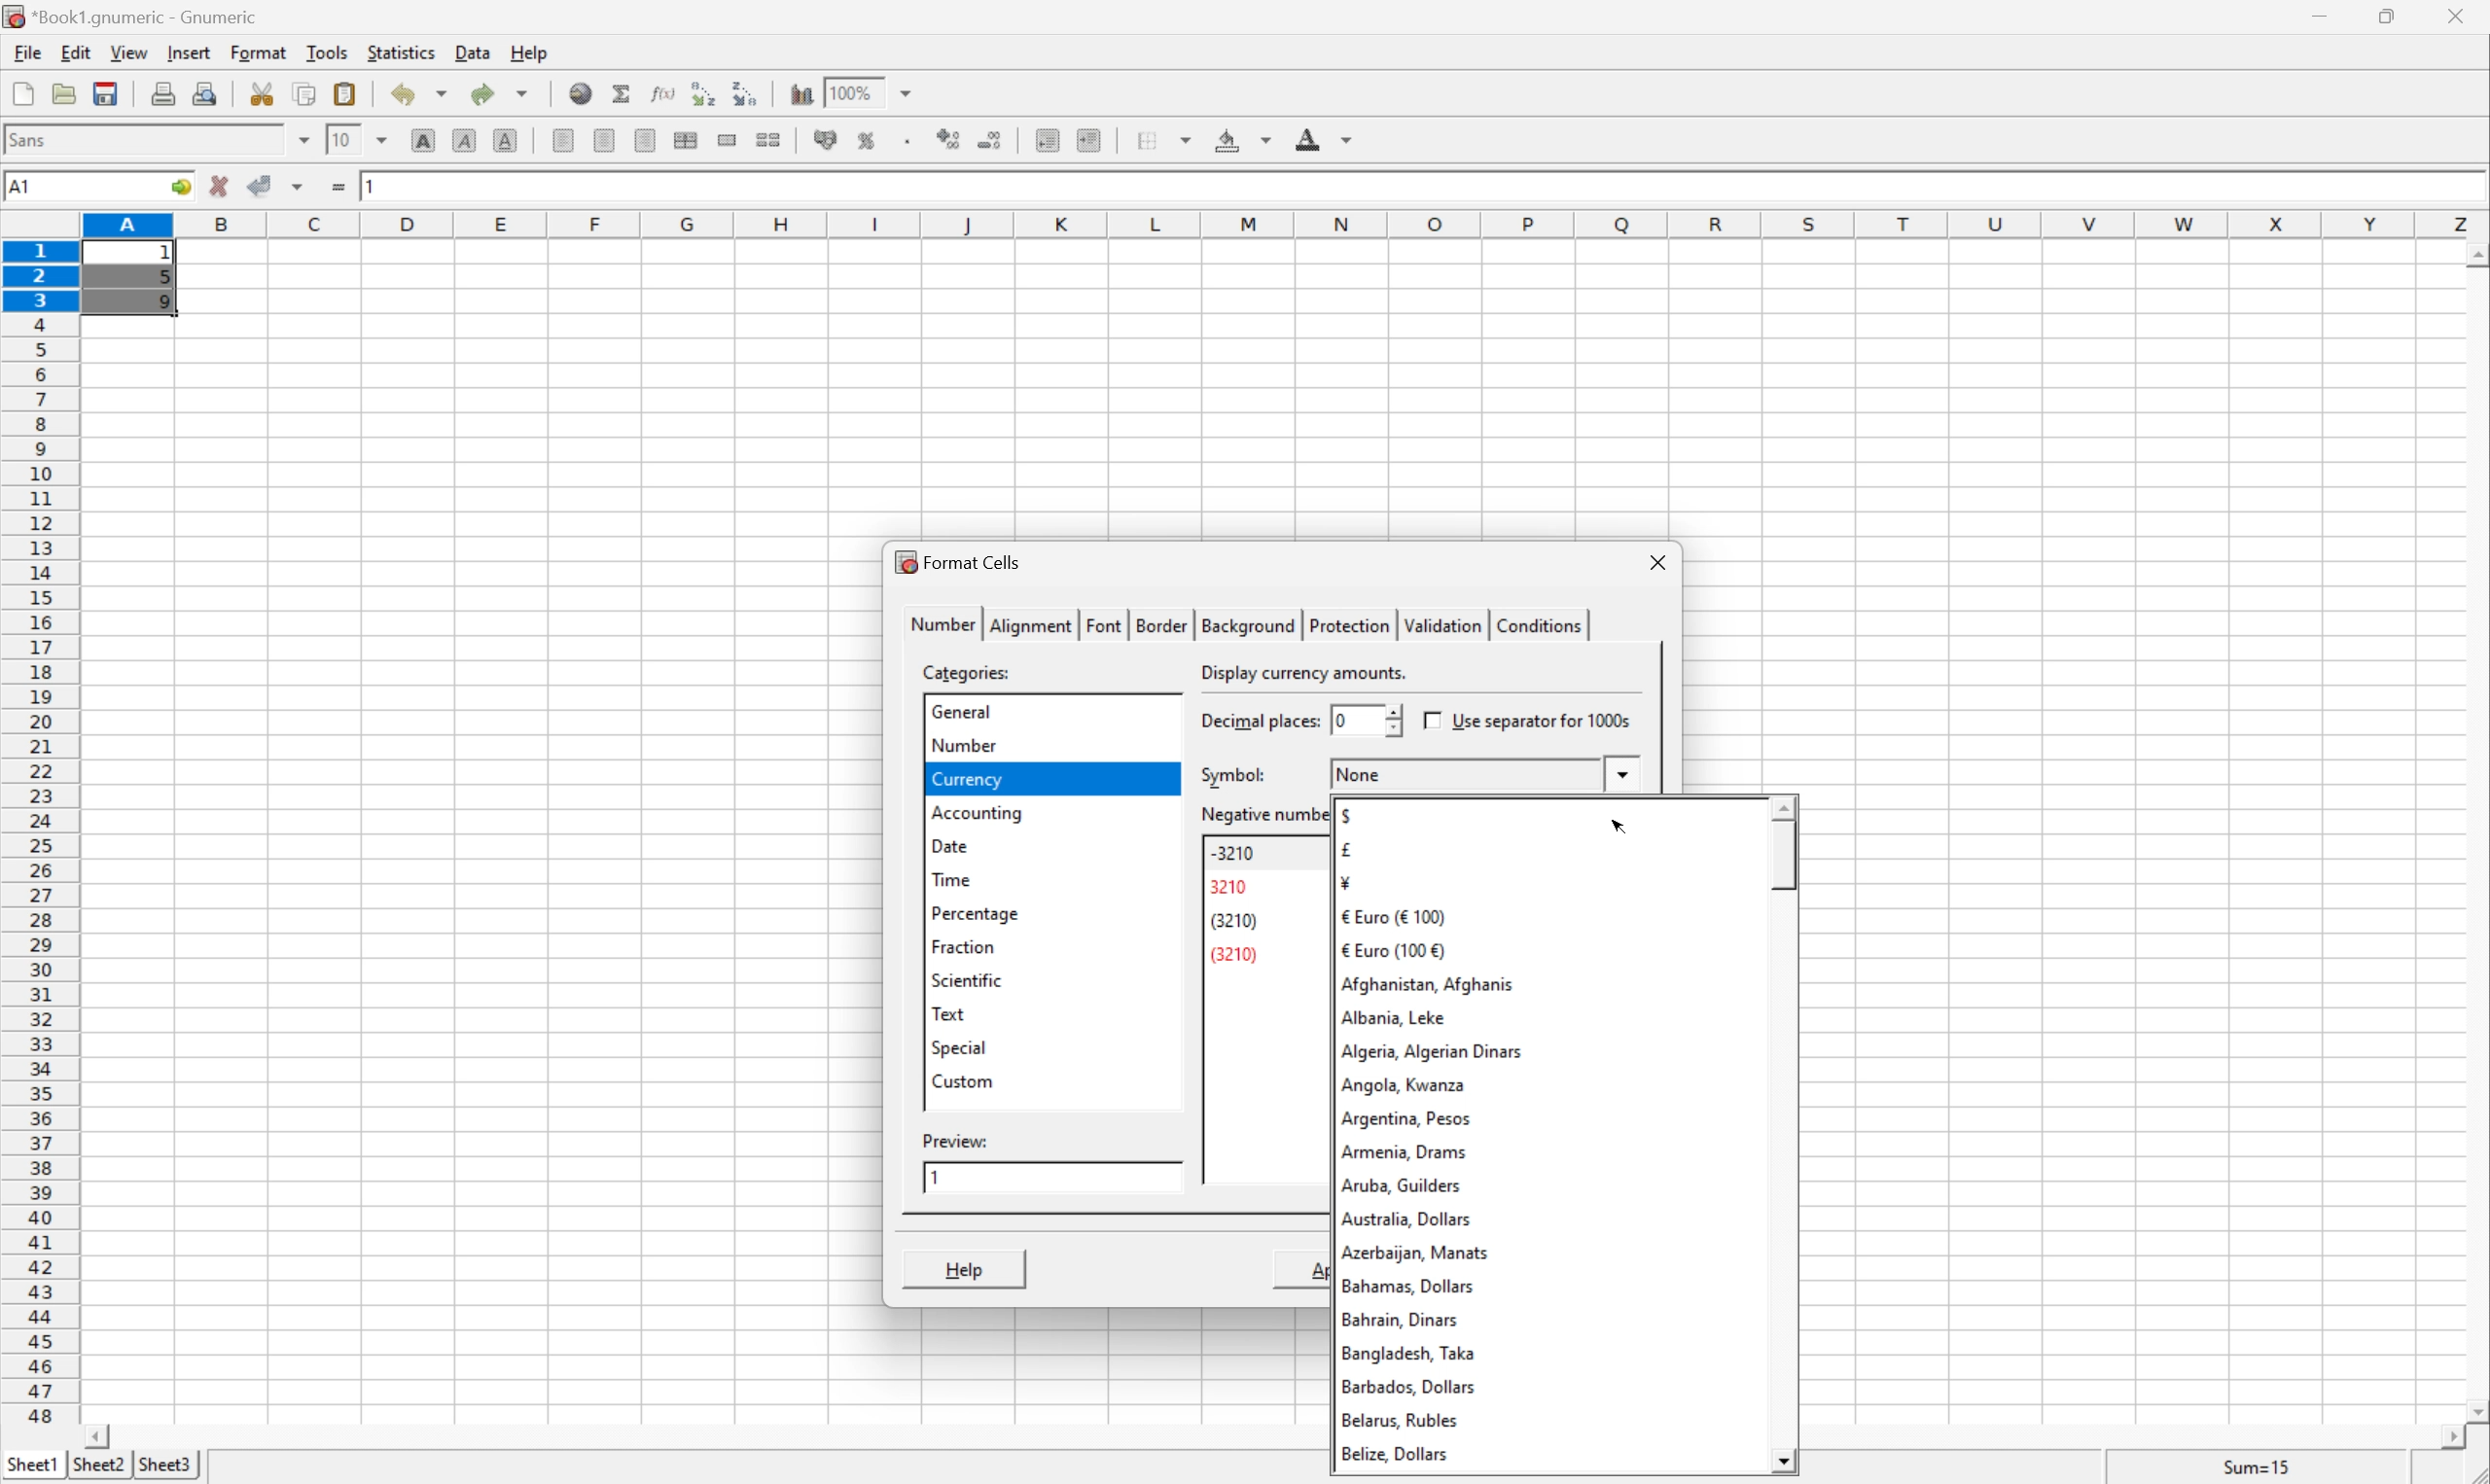  Describe the element at coordinates (164, 1466) in the screenshot. I see `sheet3` at that location.